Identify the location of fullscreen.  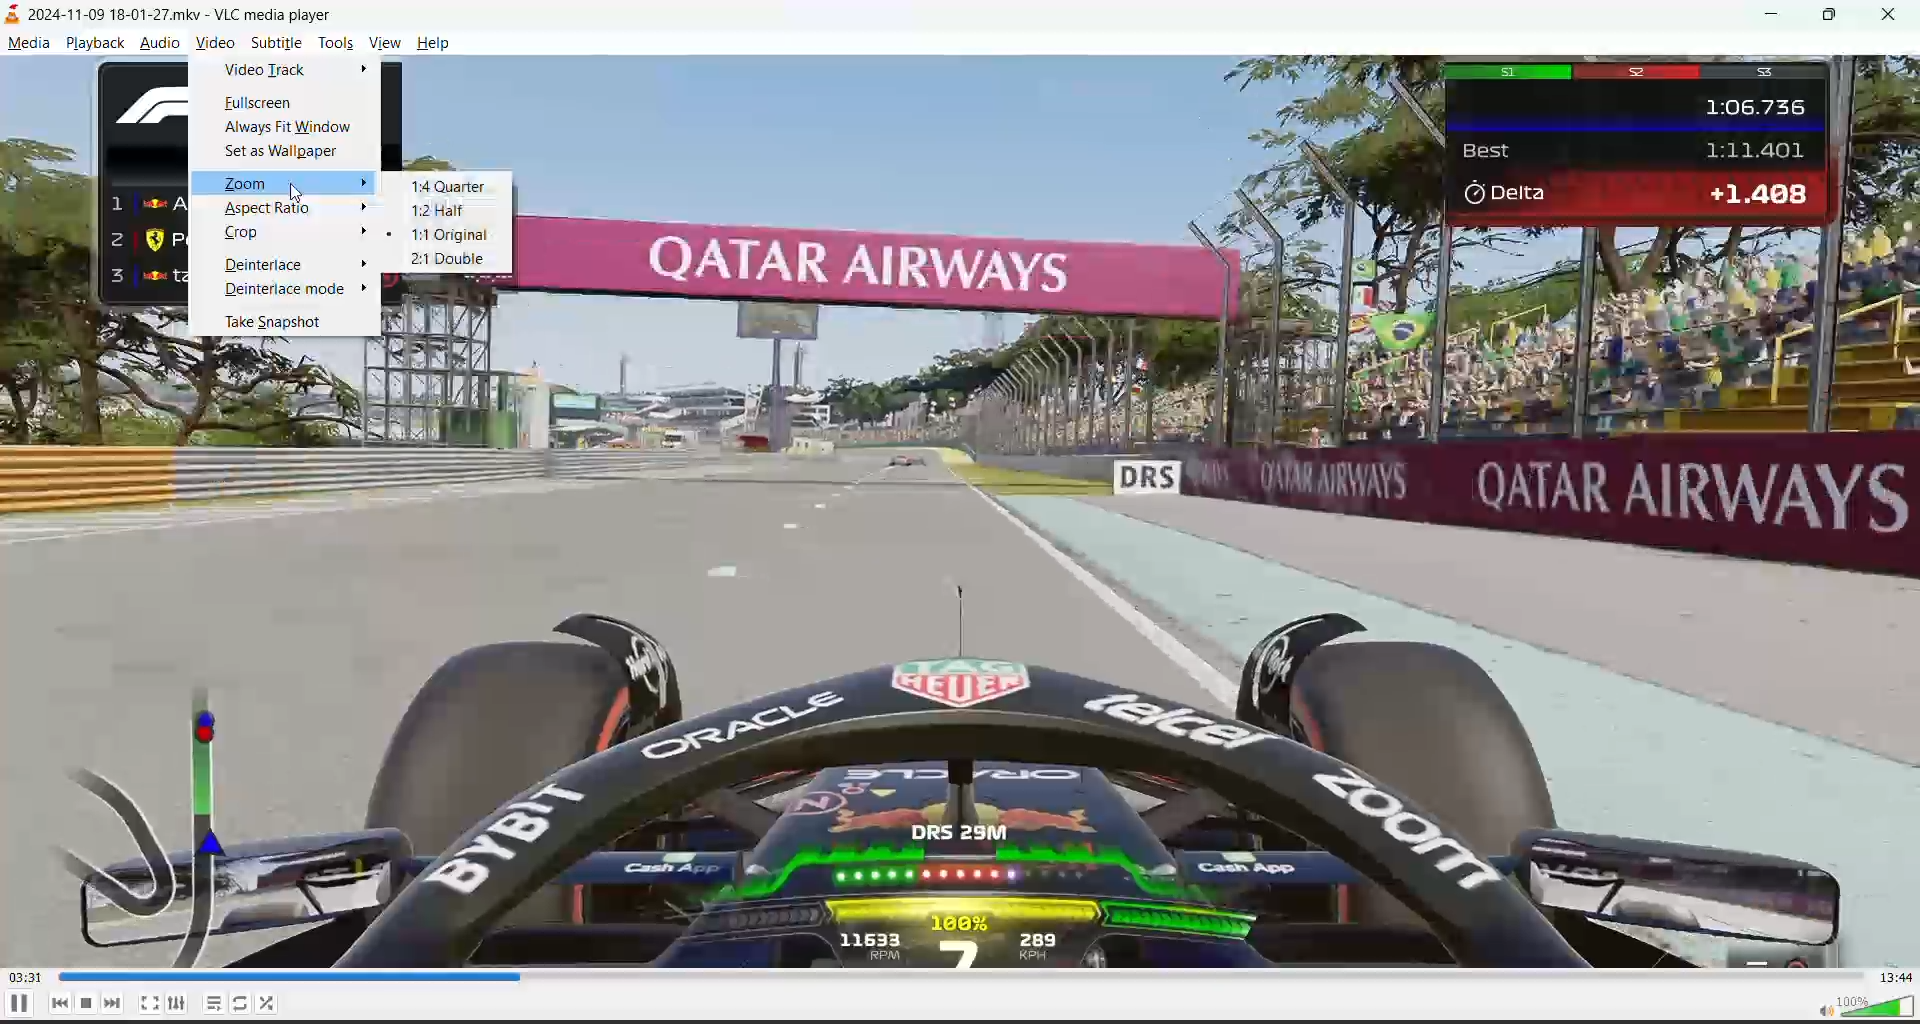
(259, 106).